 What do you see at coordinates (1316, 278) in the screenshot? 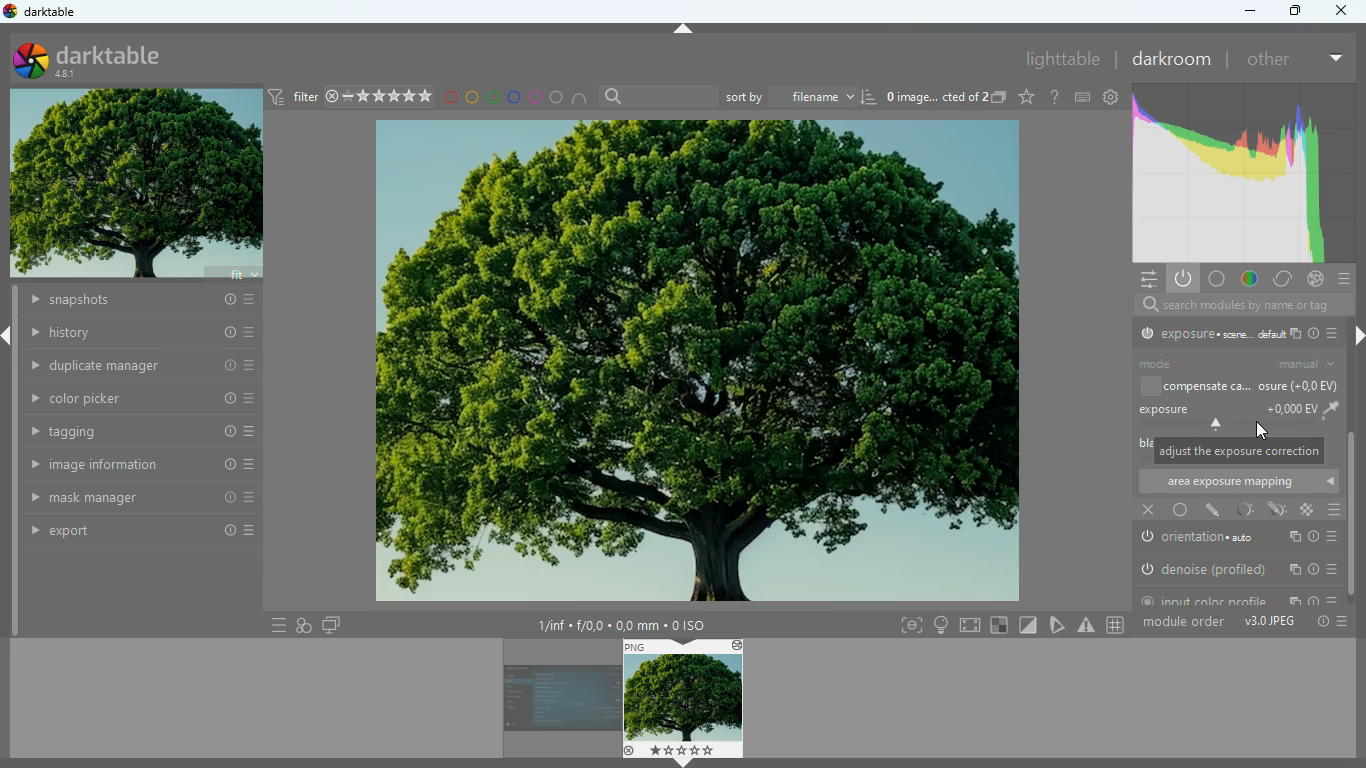
I see `effects` at bounding box center [1316, 278].